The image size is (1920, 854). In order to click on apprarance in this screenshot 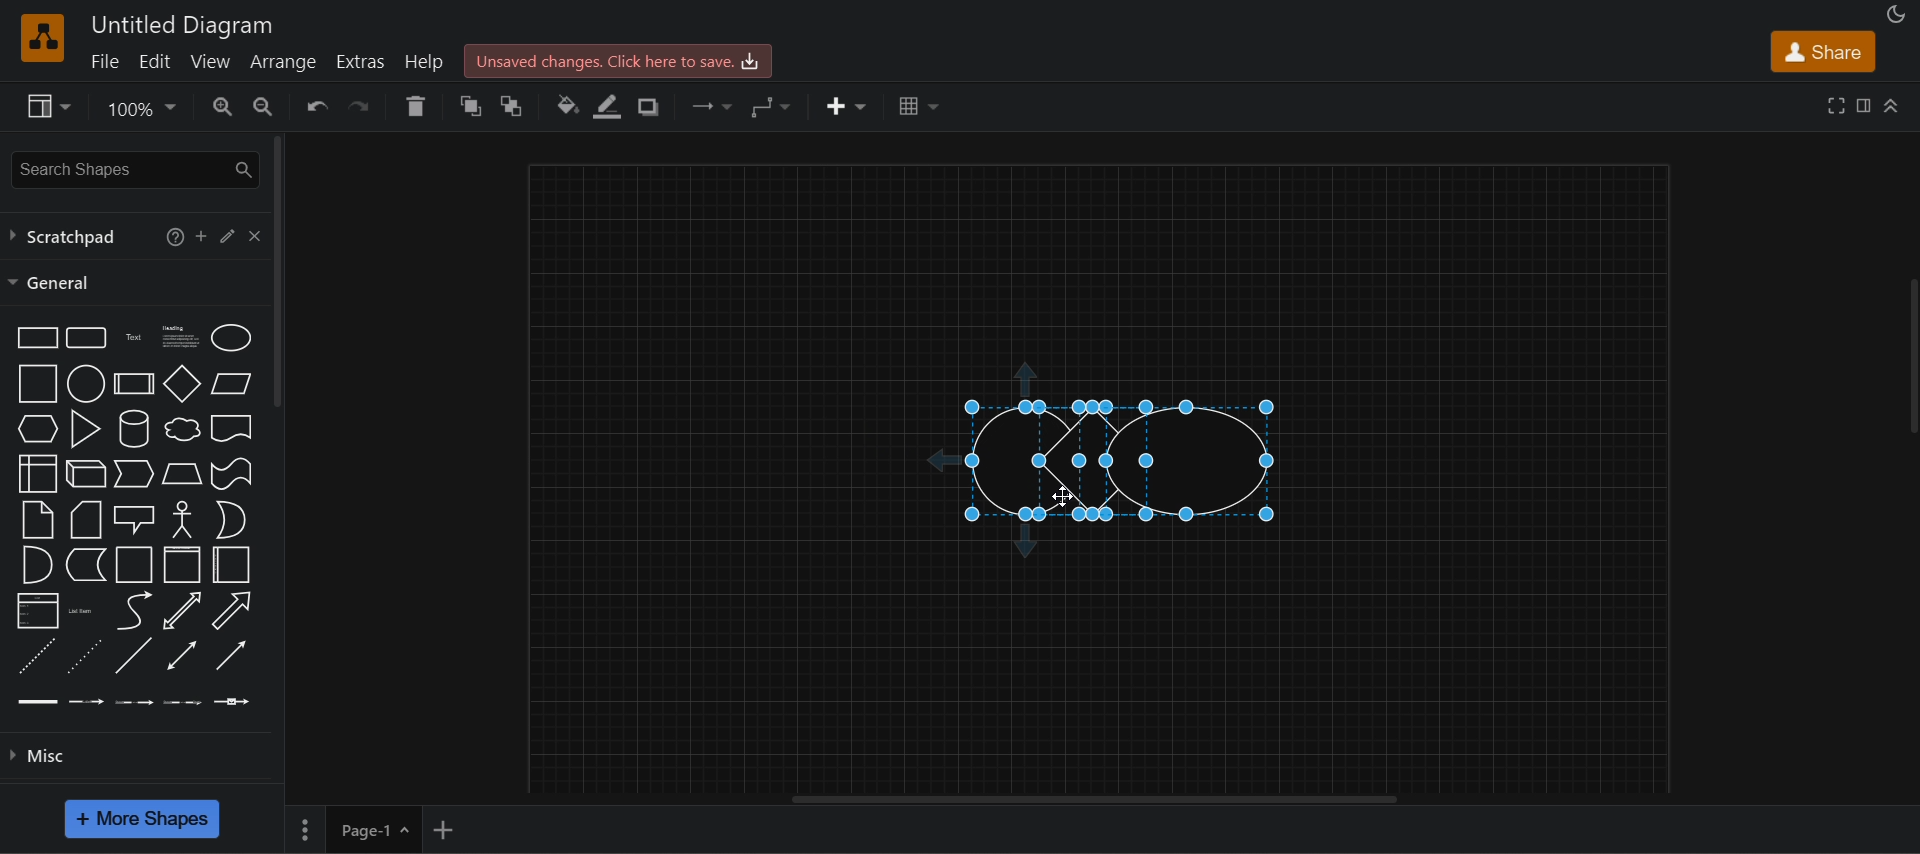, I will do `click(1896, 15)`.